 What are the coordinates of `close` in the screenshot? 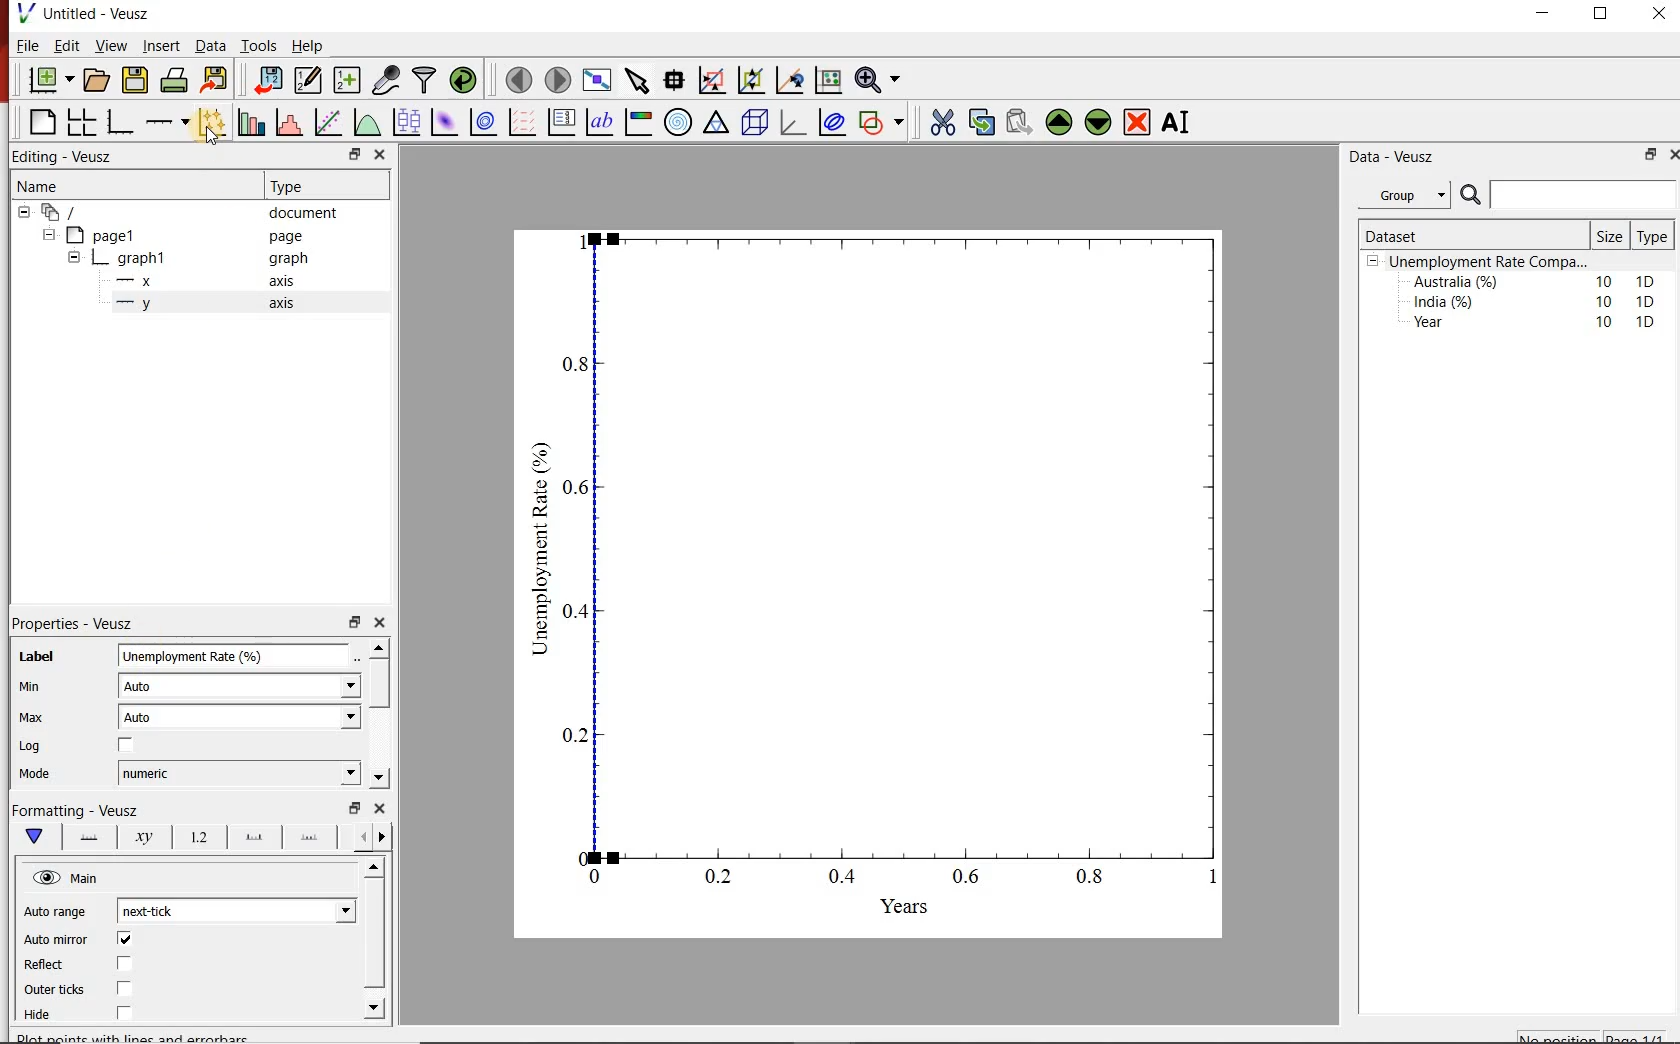 It's located at (1657, 18).